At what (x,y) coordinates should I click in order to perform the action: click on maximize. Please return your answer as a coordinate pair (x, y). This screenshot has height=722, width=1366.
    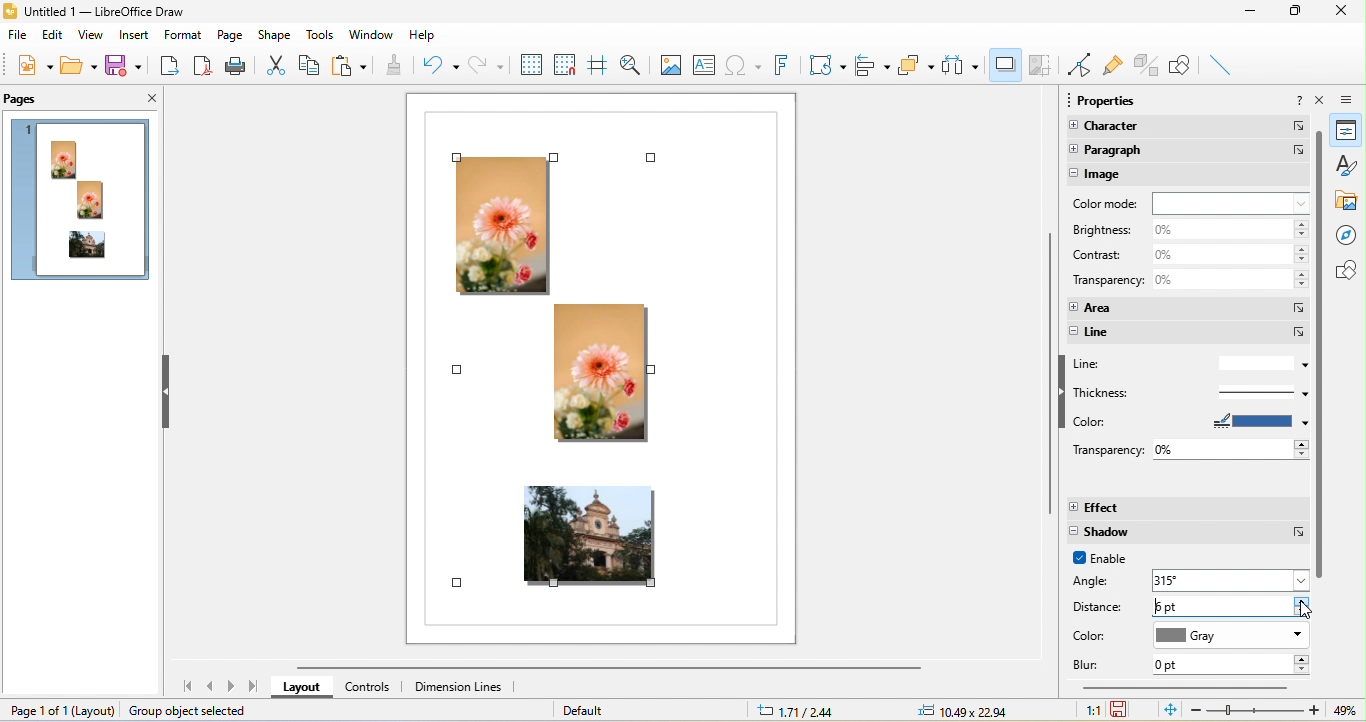
    Looking at the image, I should click on (1300, 12).